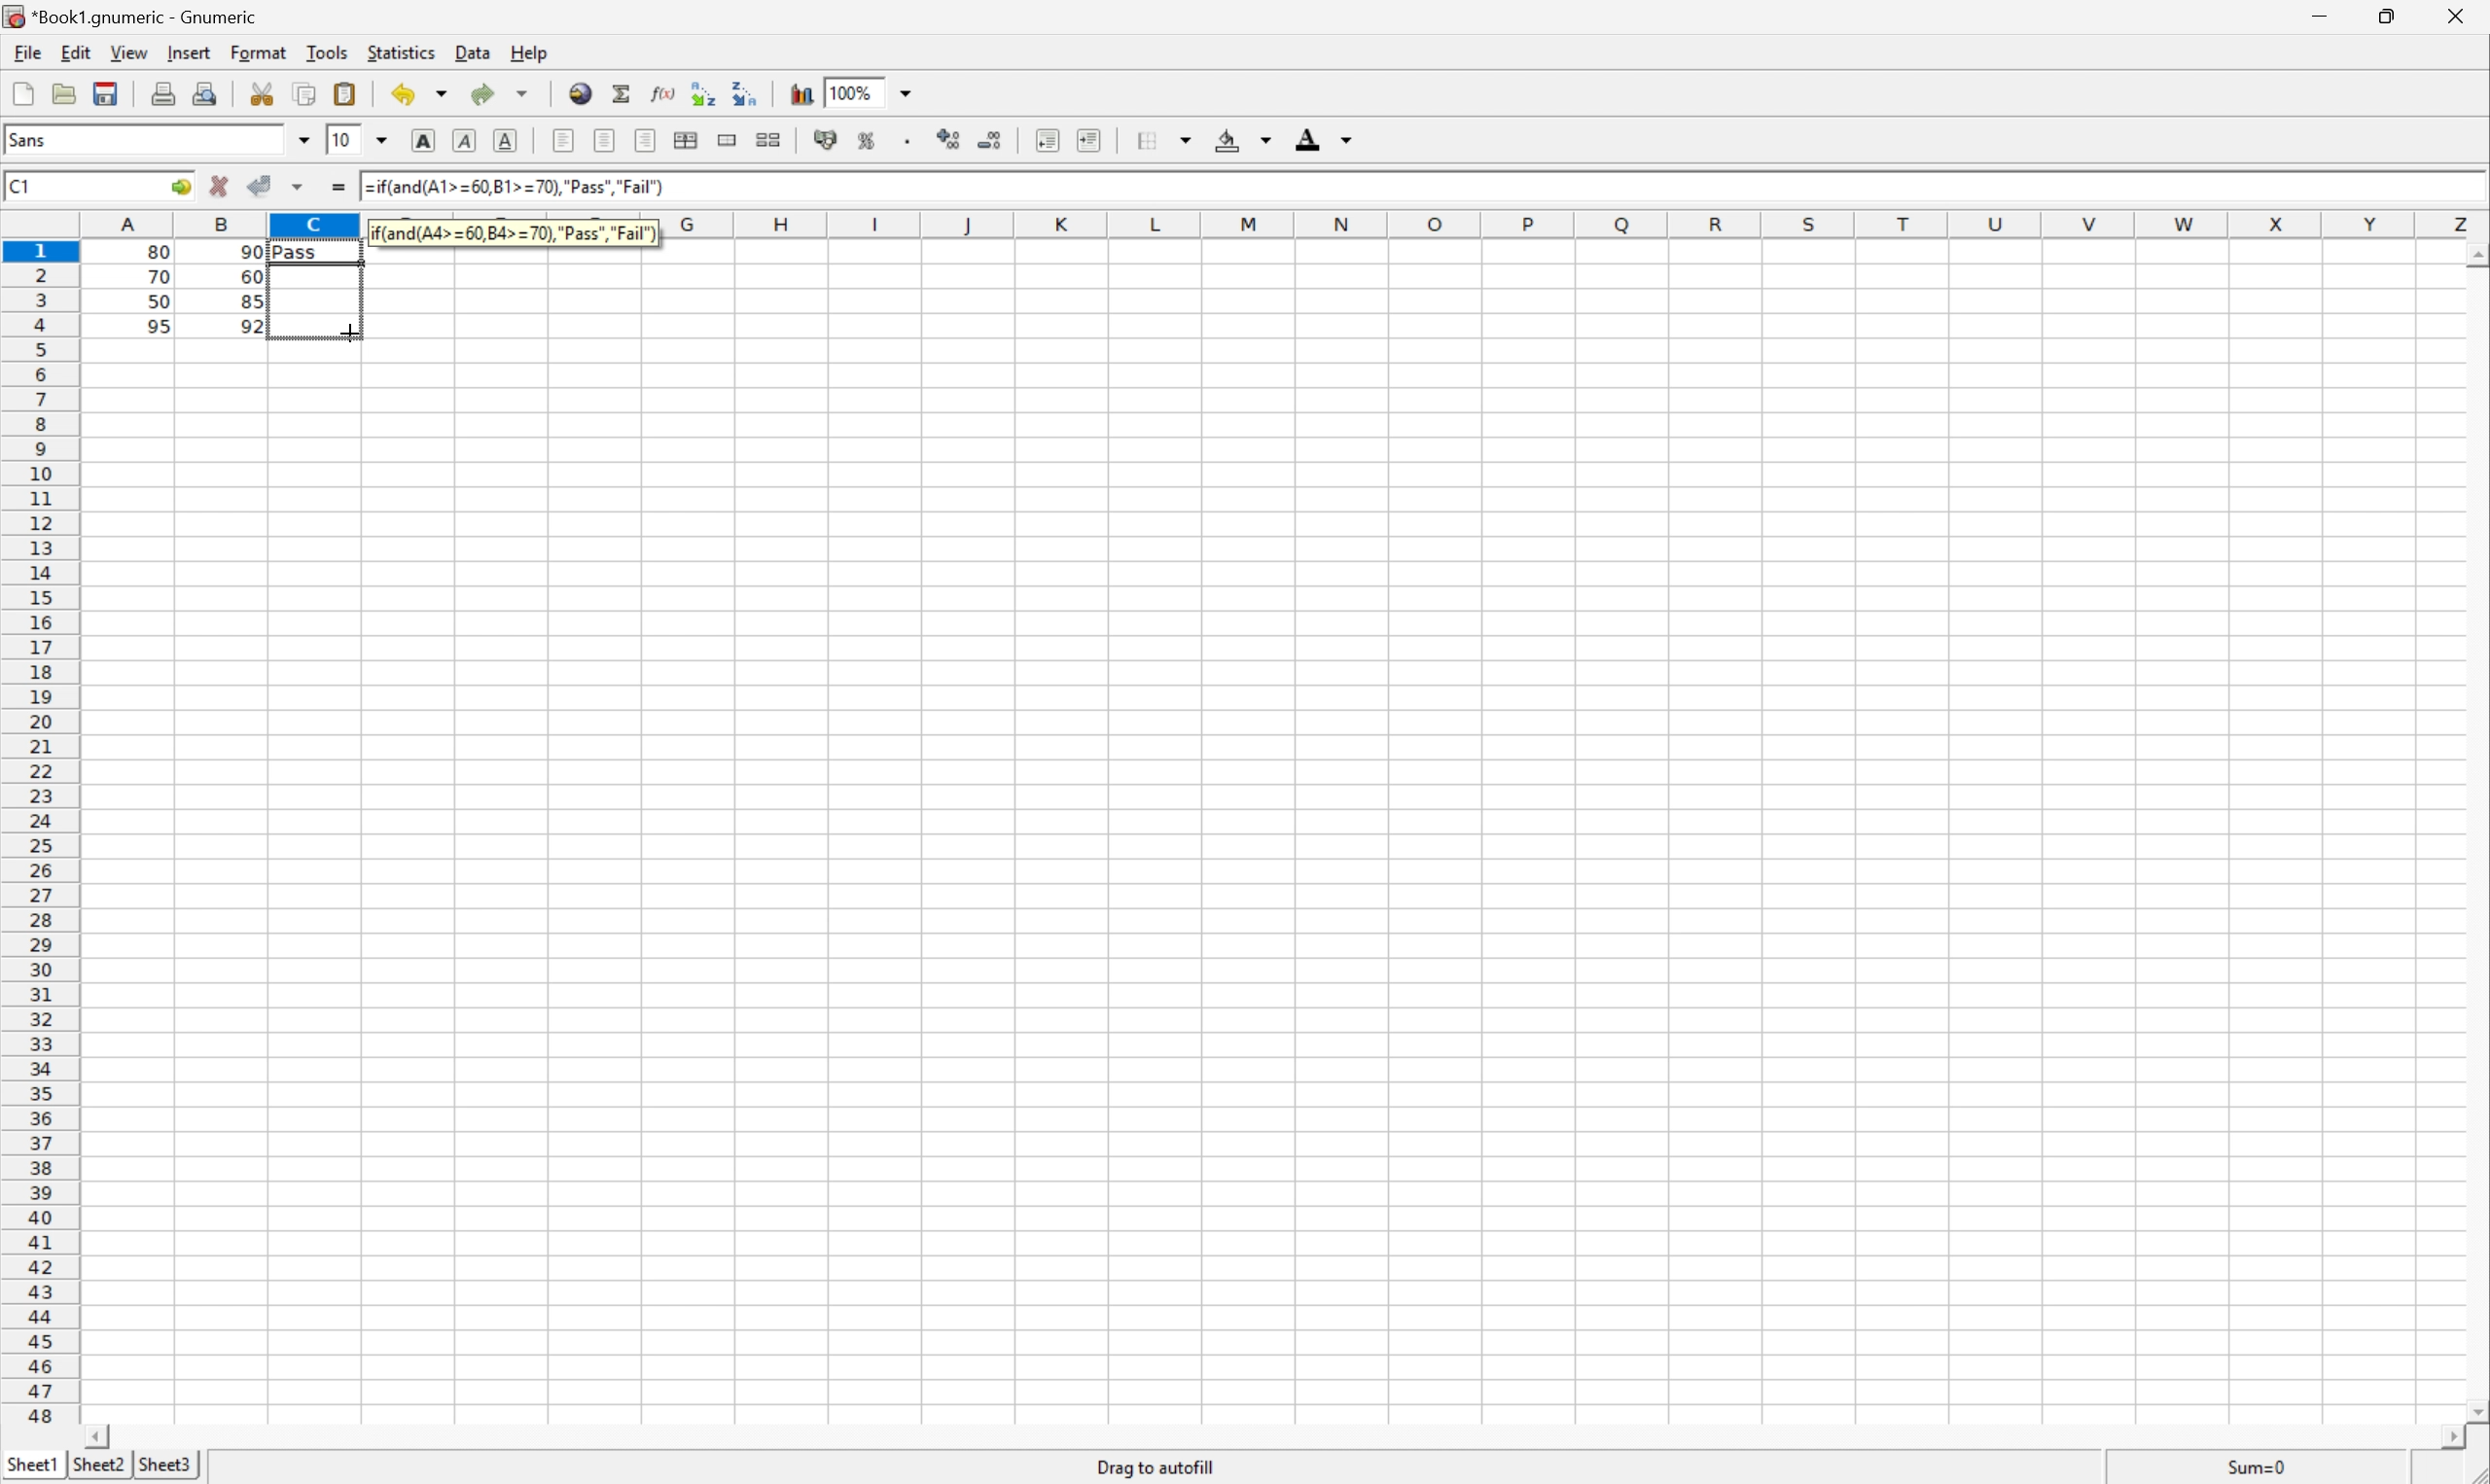  I want to click on Statistics, so click(404, 54).